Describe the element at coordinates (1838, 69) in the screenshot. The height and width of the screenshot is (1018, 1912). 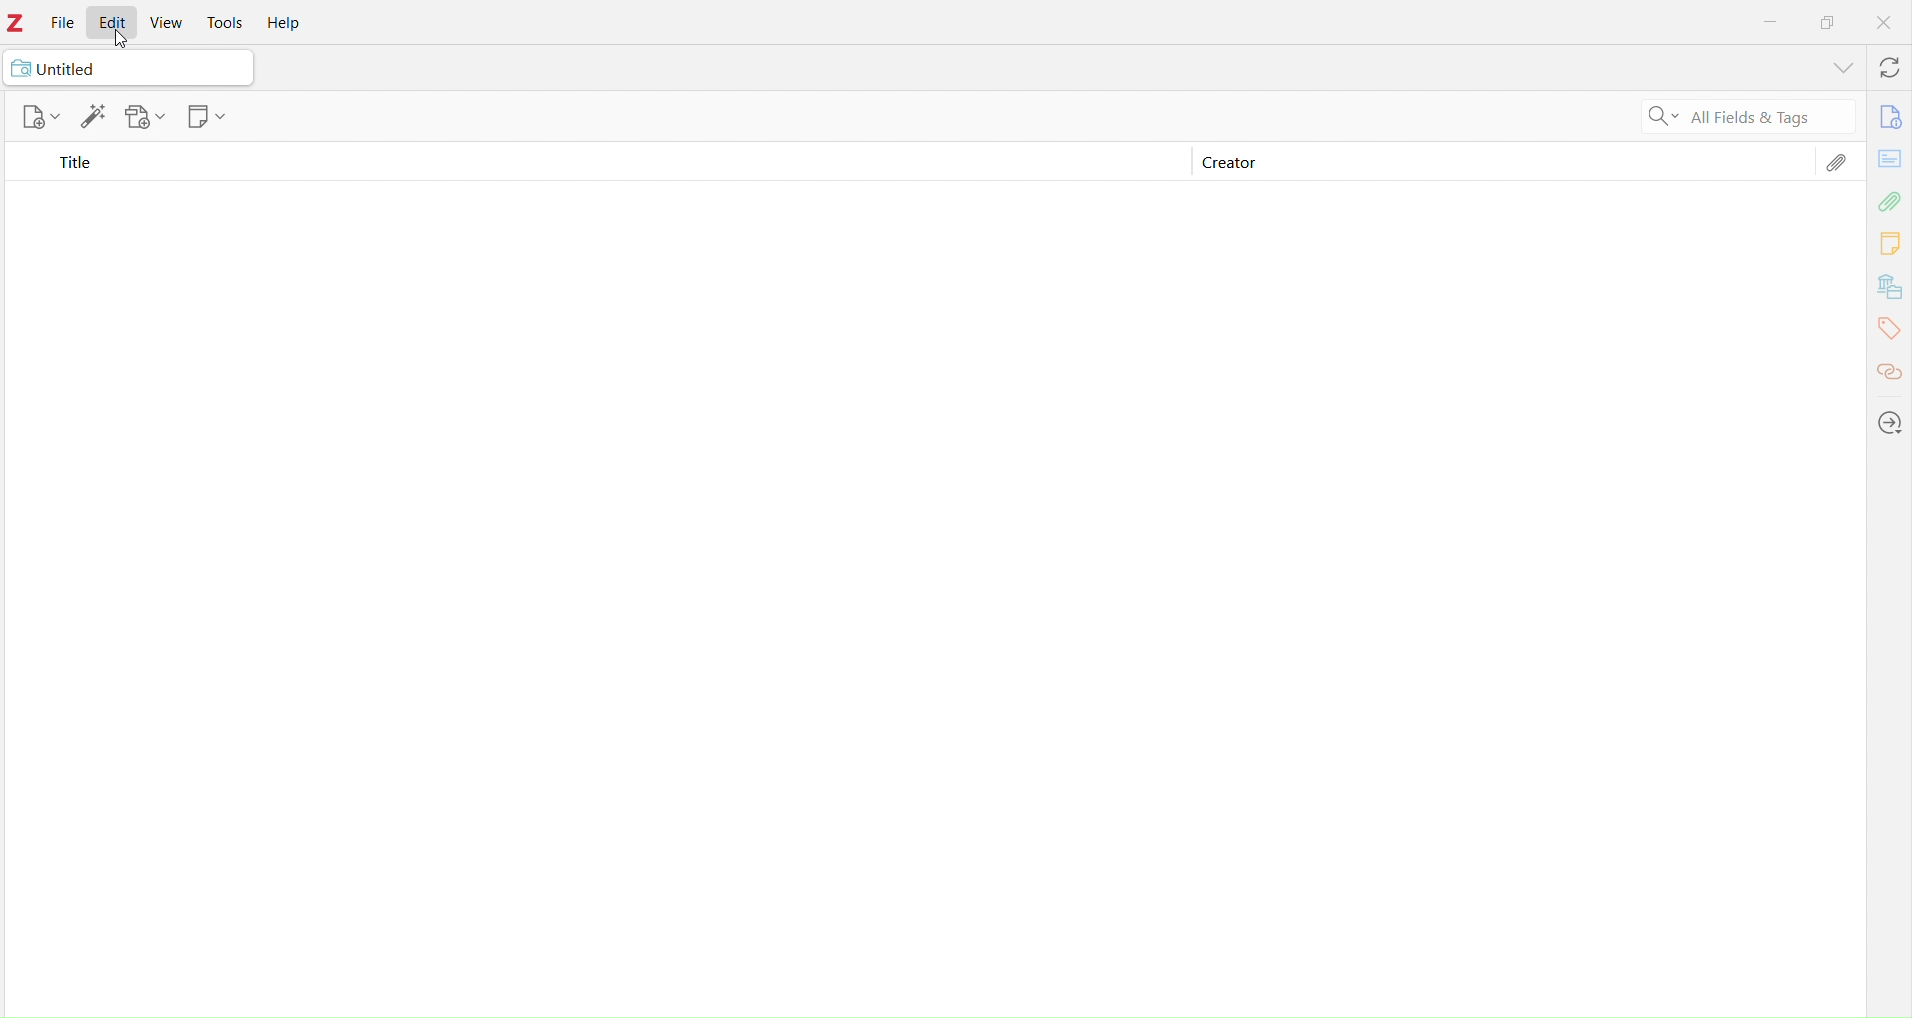
I see `Dropdown` at that location.